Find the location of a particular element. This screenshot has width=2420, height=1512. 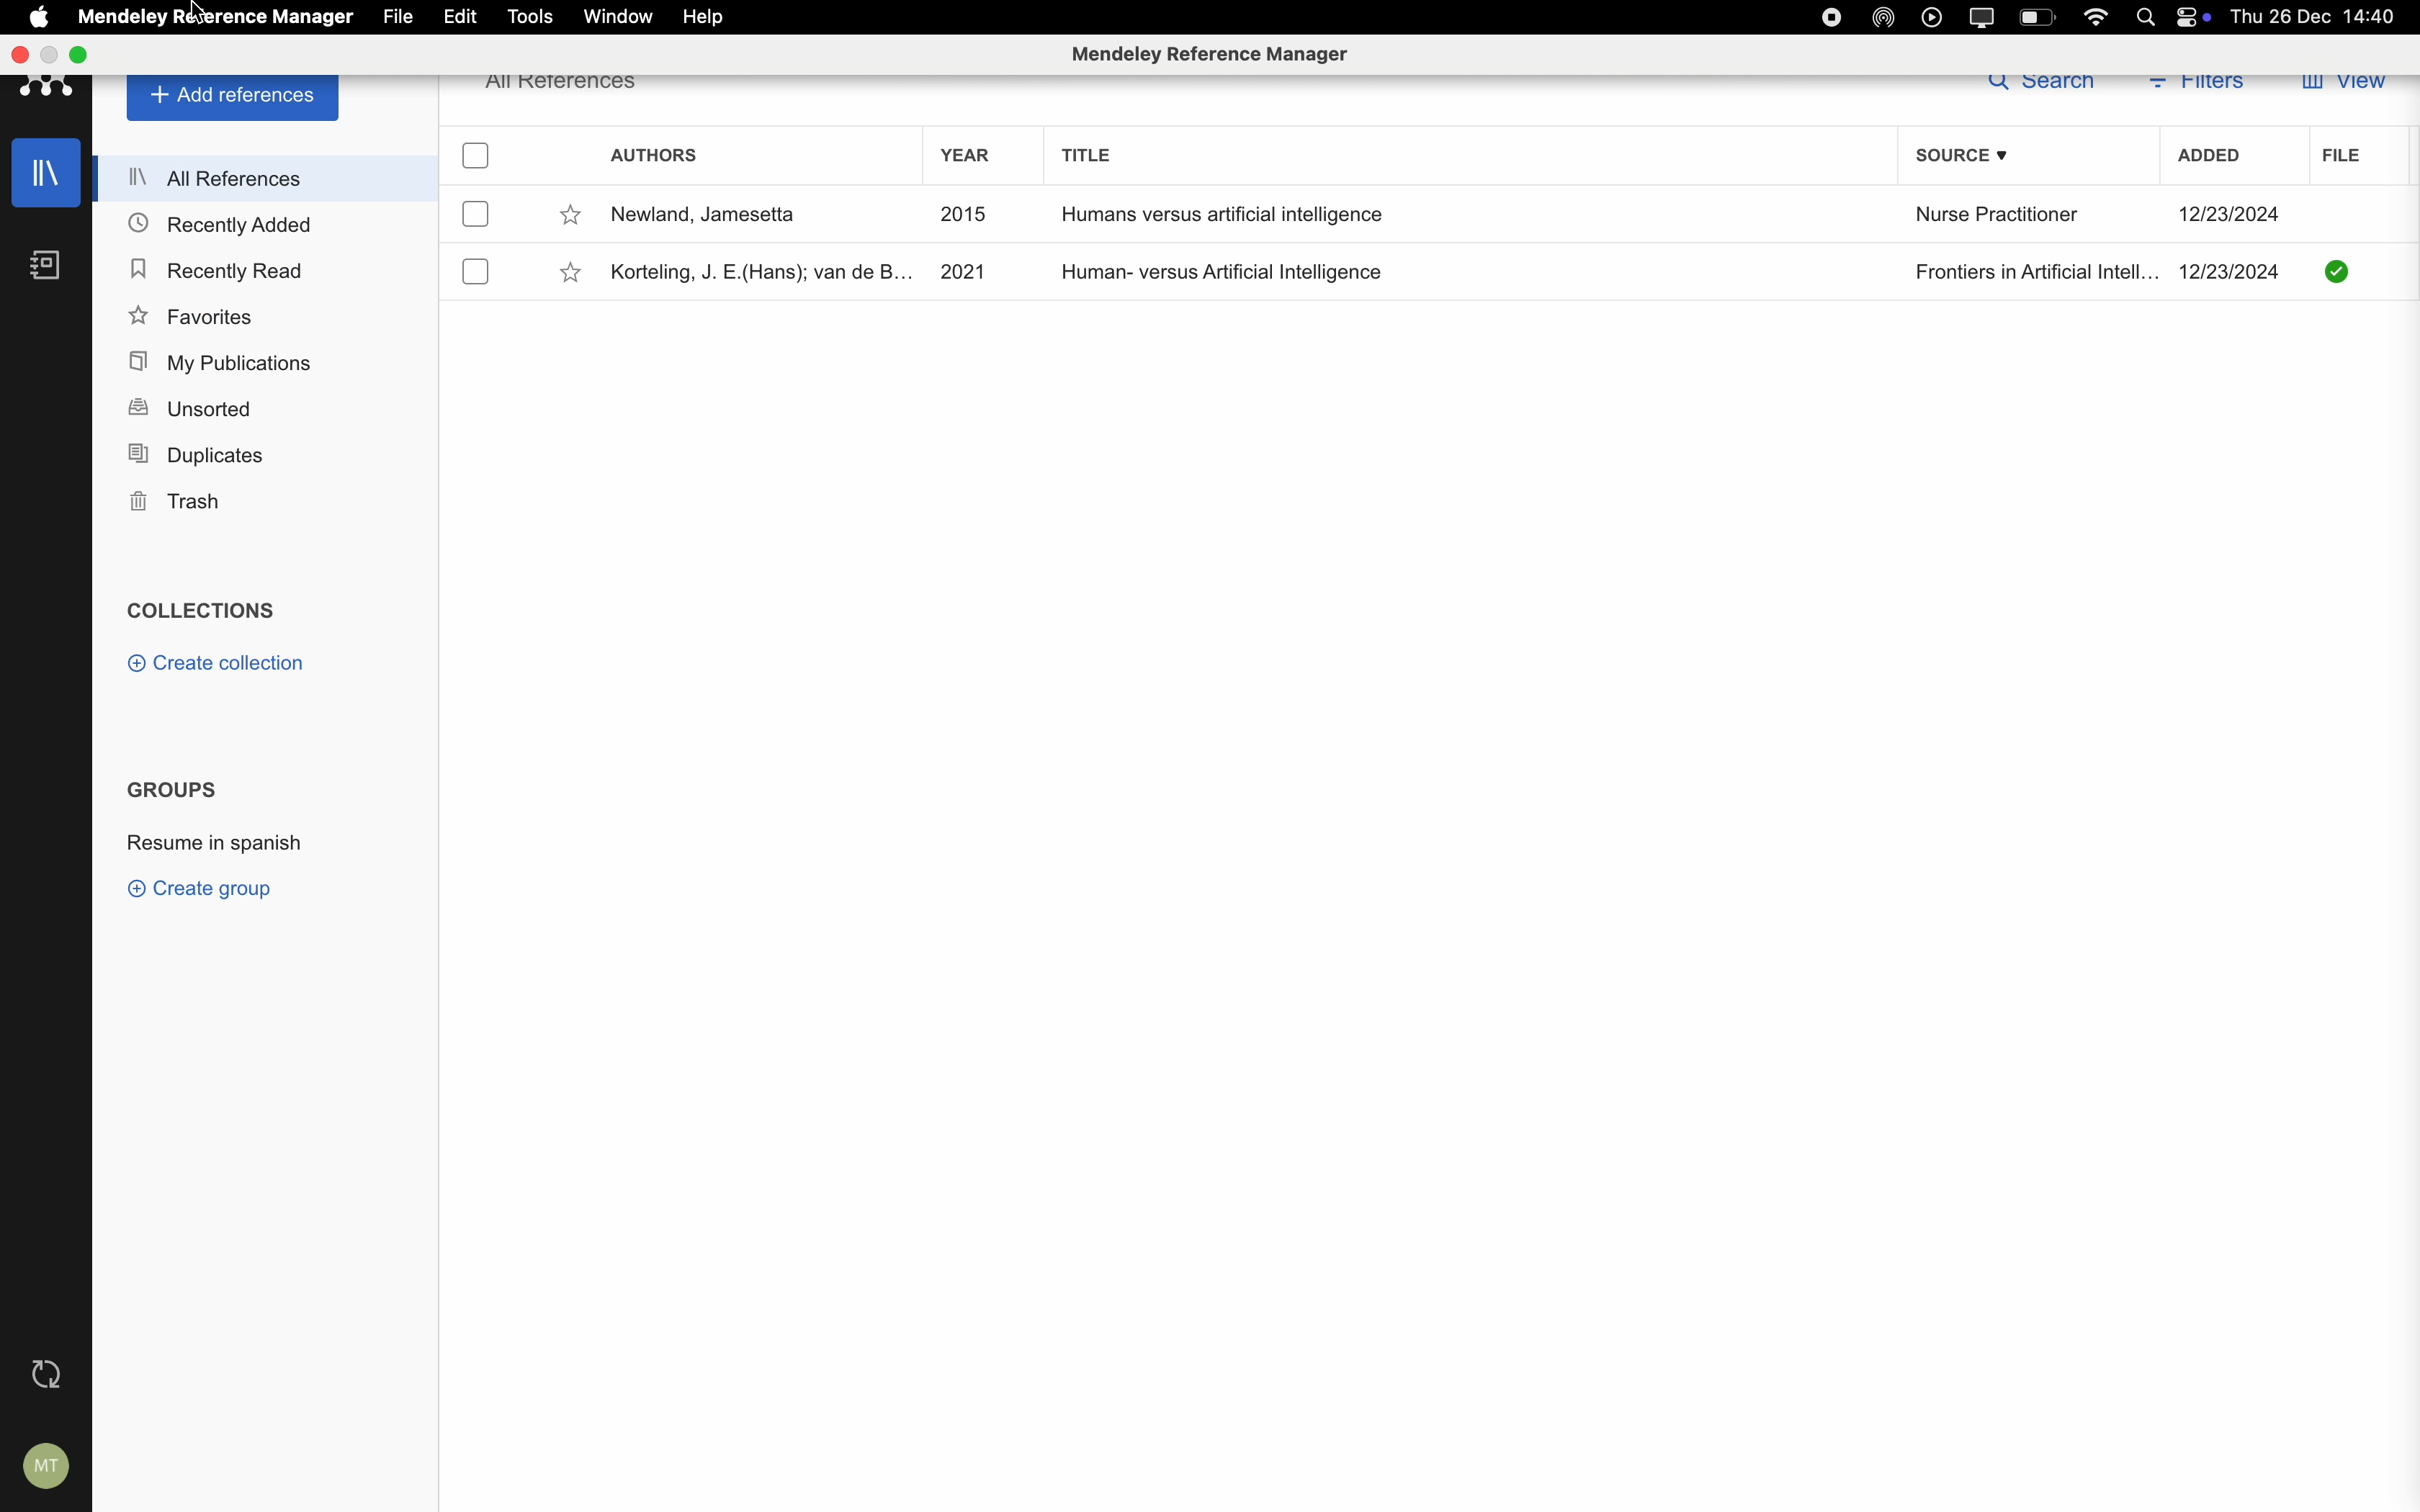

authors is located at coordinates (654, 153).